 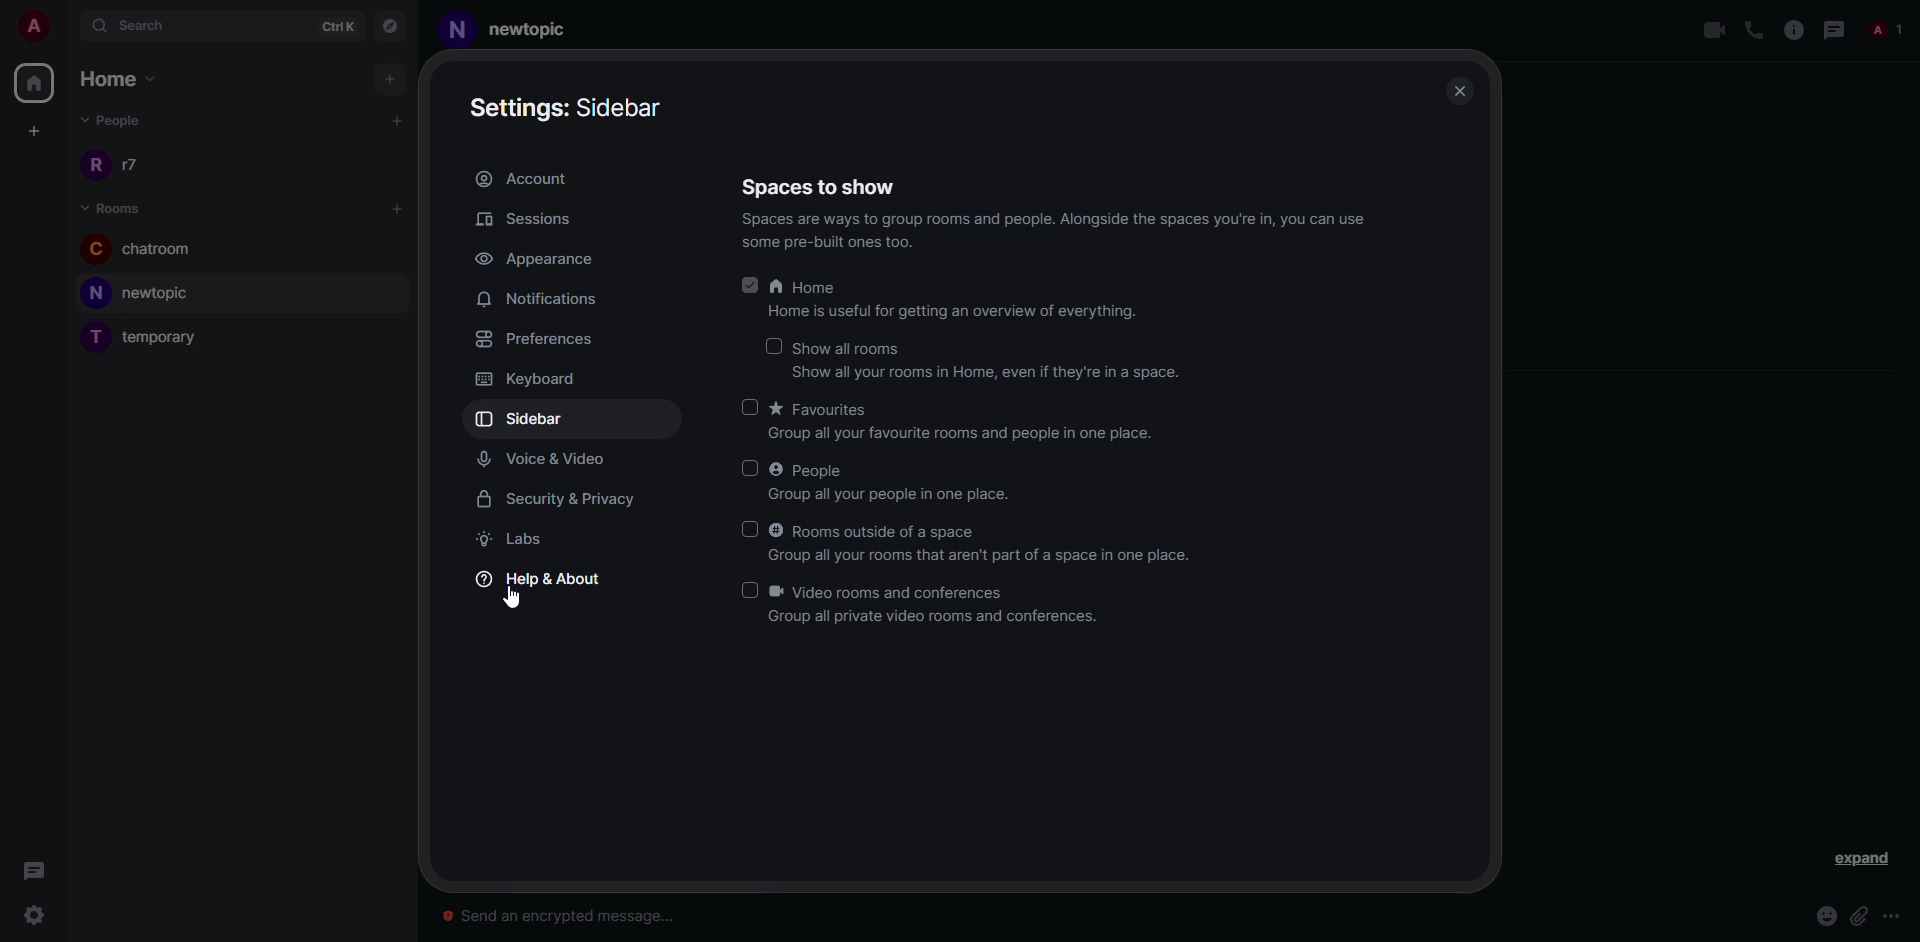 What do you see at coordinates (1858, 859) in the screenshot?
I see `expand` at bounding box center [1858, 859].